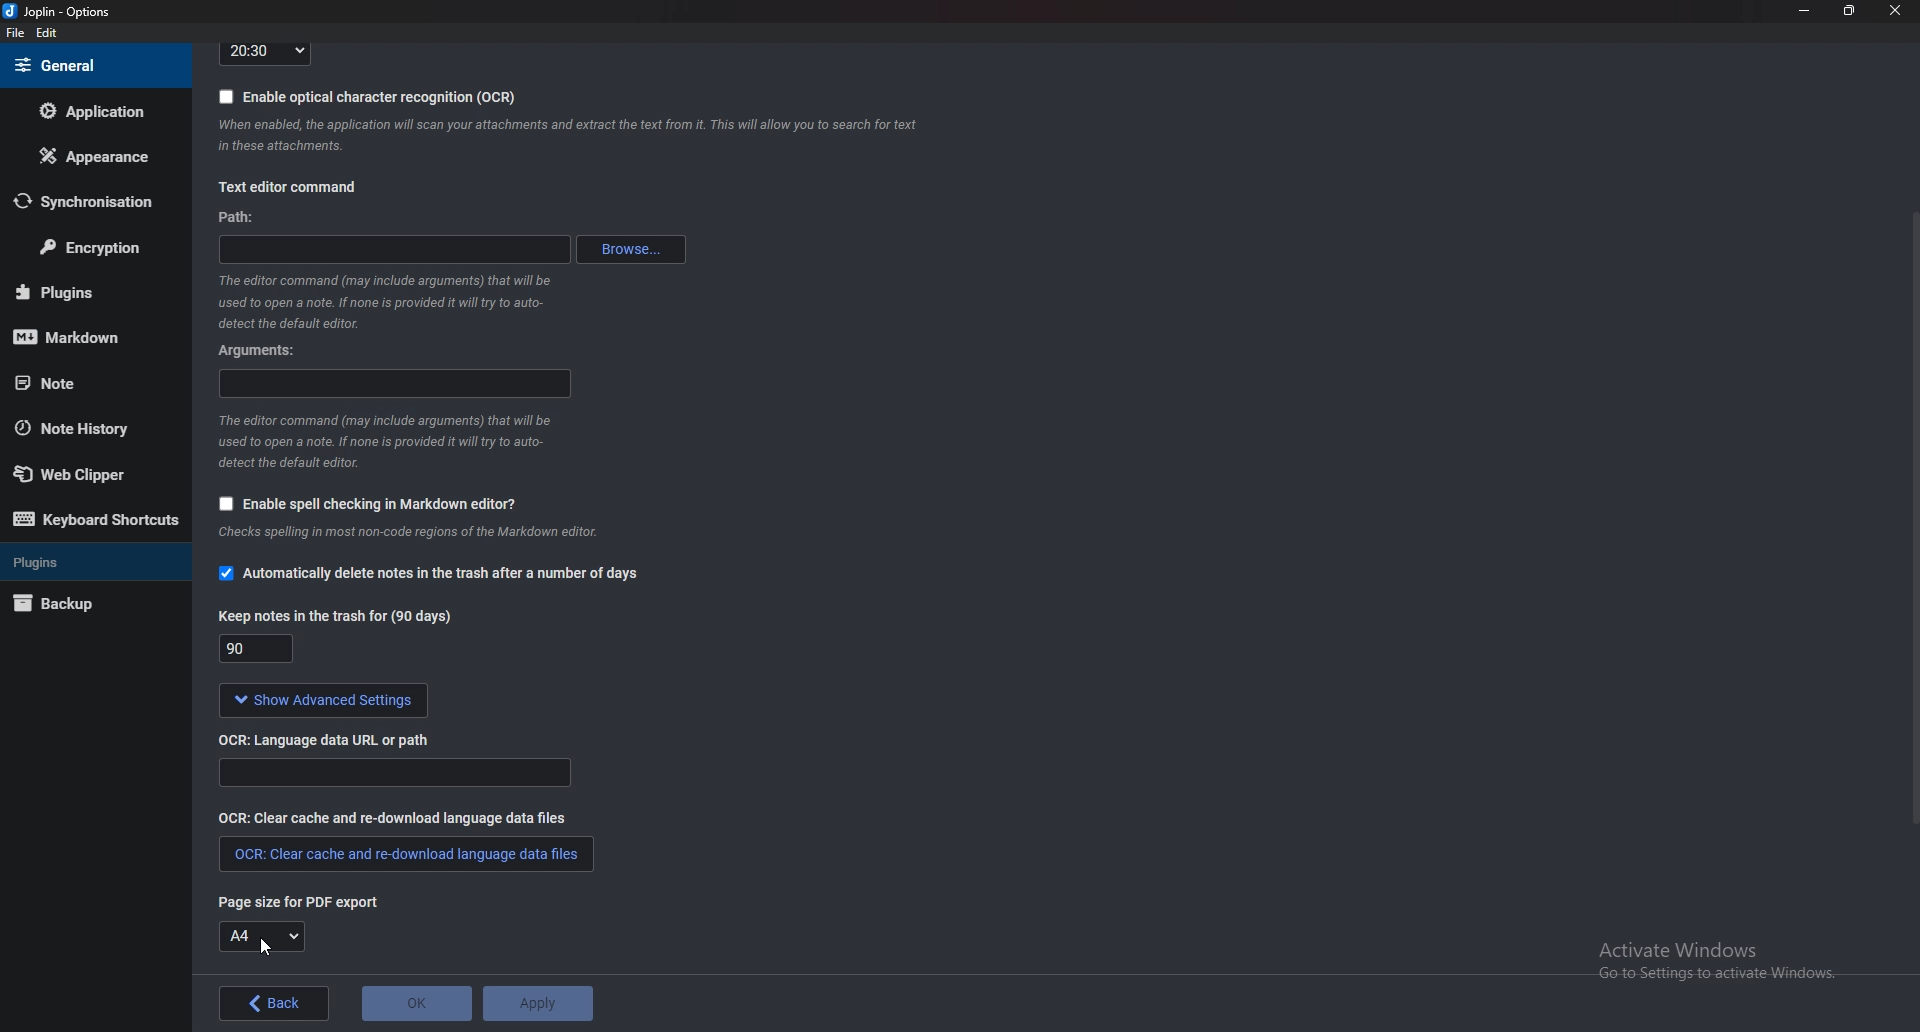 This screenshot has height=1032, width=1920. Describe the element at coordinates (536, 1004) in the screenshot. I see `Apply` at that location.